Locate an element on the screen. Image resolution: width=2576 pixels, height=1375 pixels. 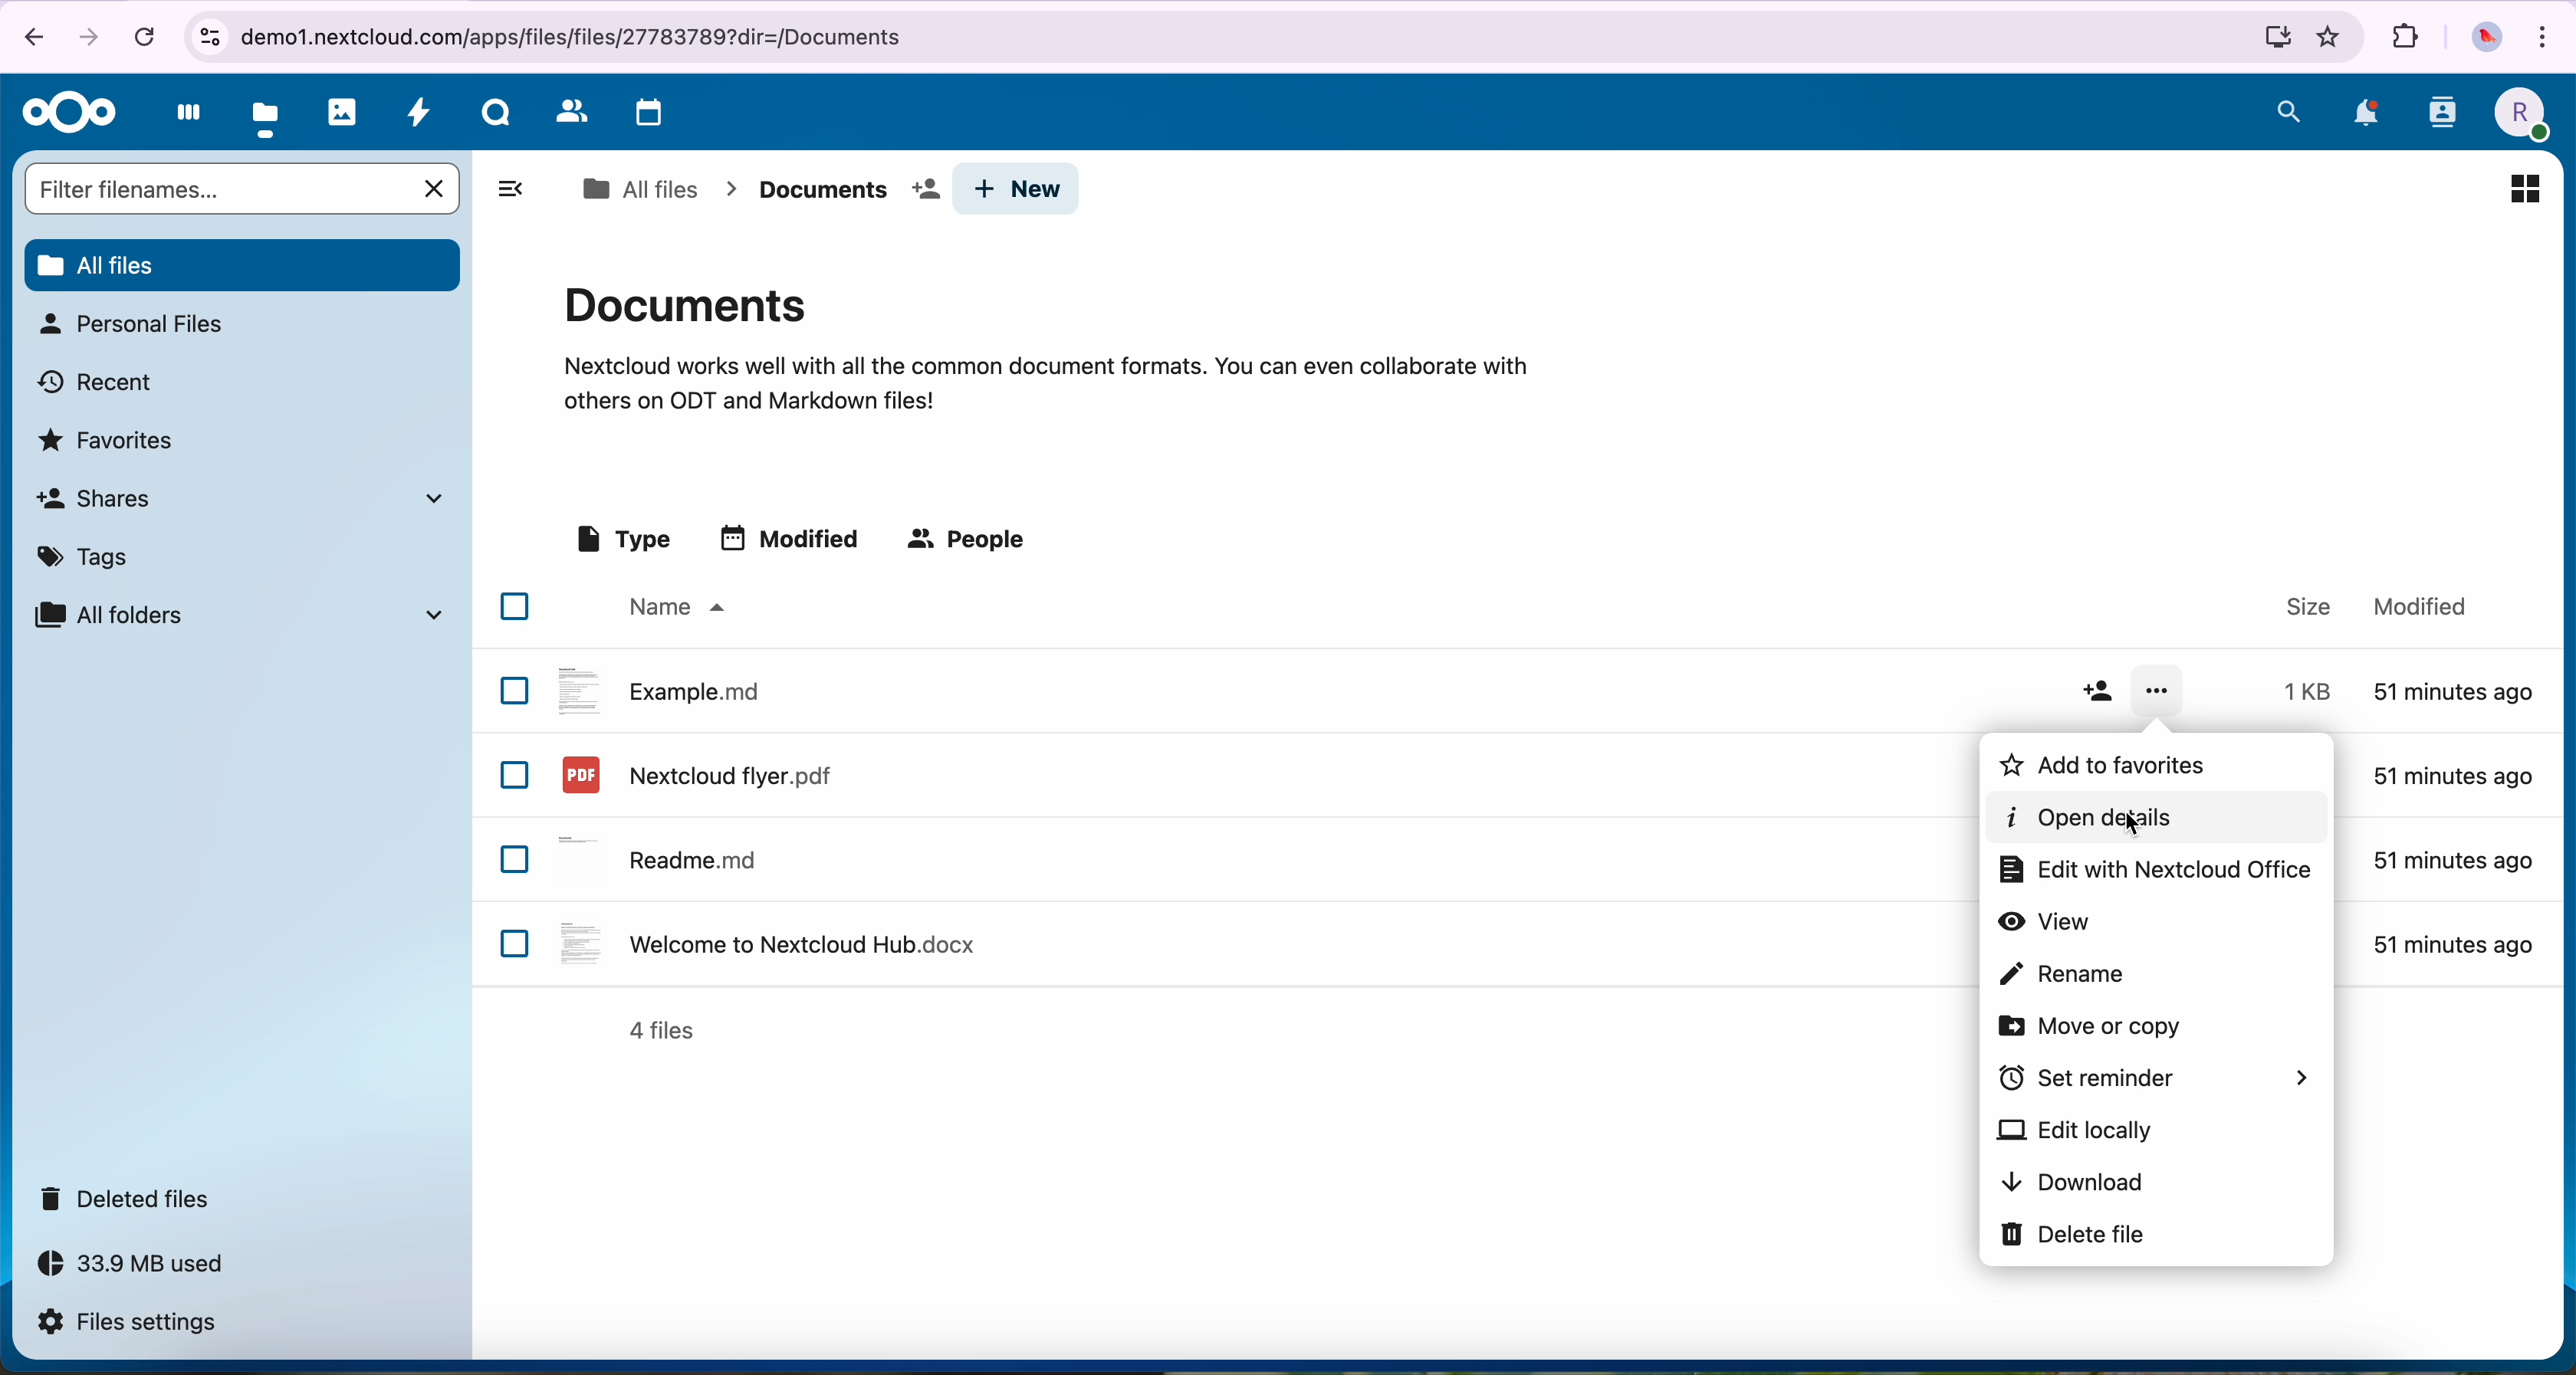
url is located at coordinates (1240, 38).